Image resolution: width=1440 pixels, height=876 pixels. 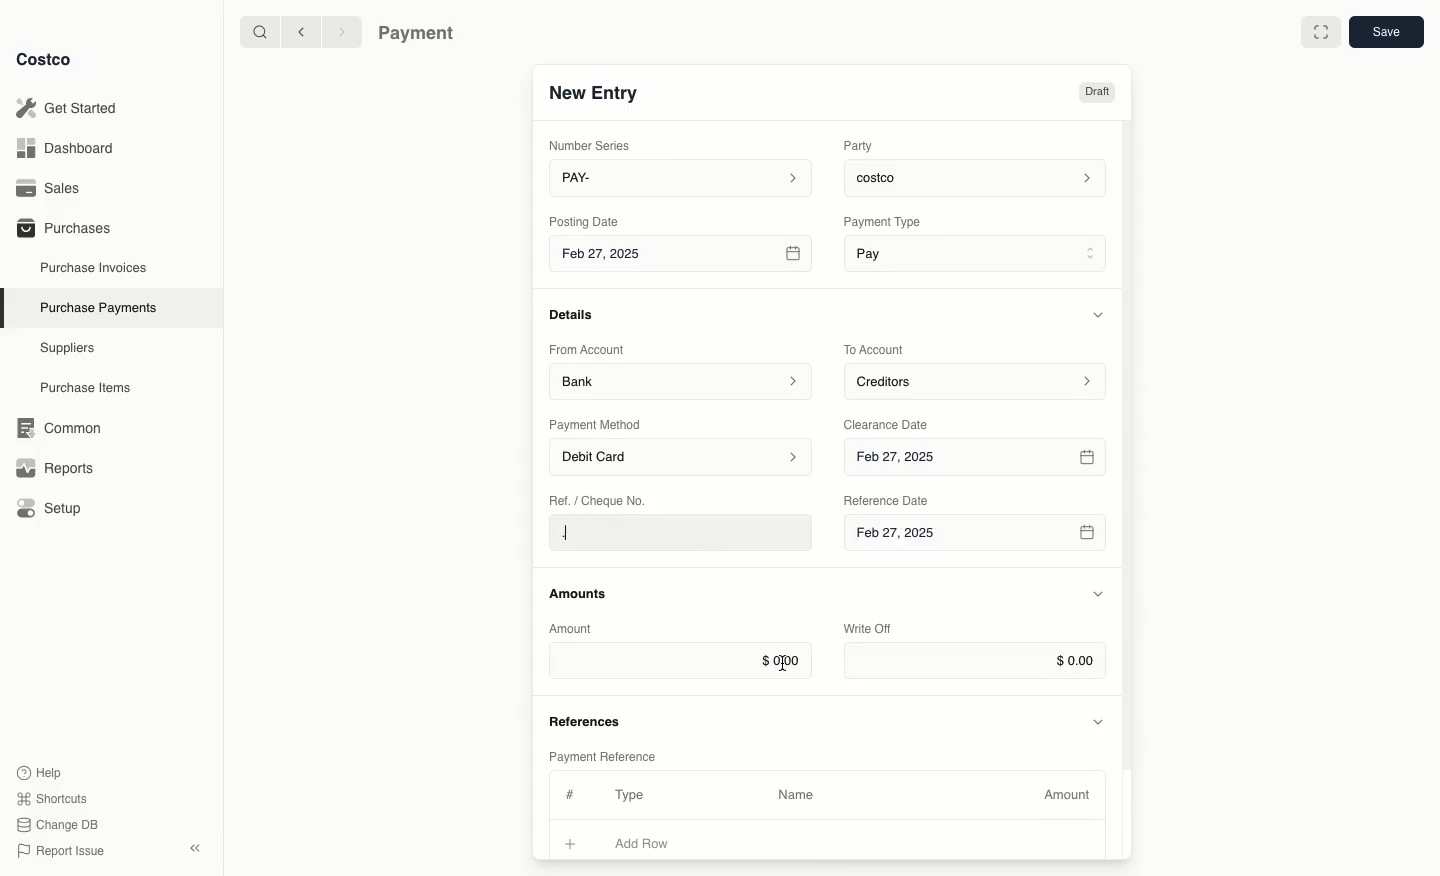 I want to click on Amount, so click(x=1070, y=795).